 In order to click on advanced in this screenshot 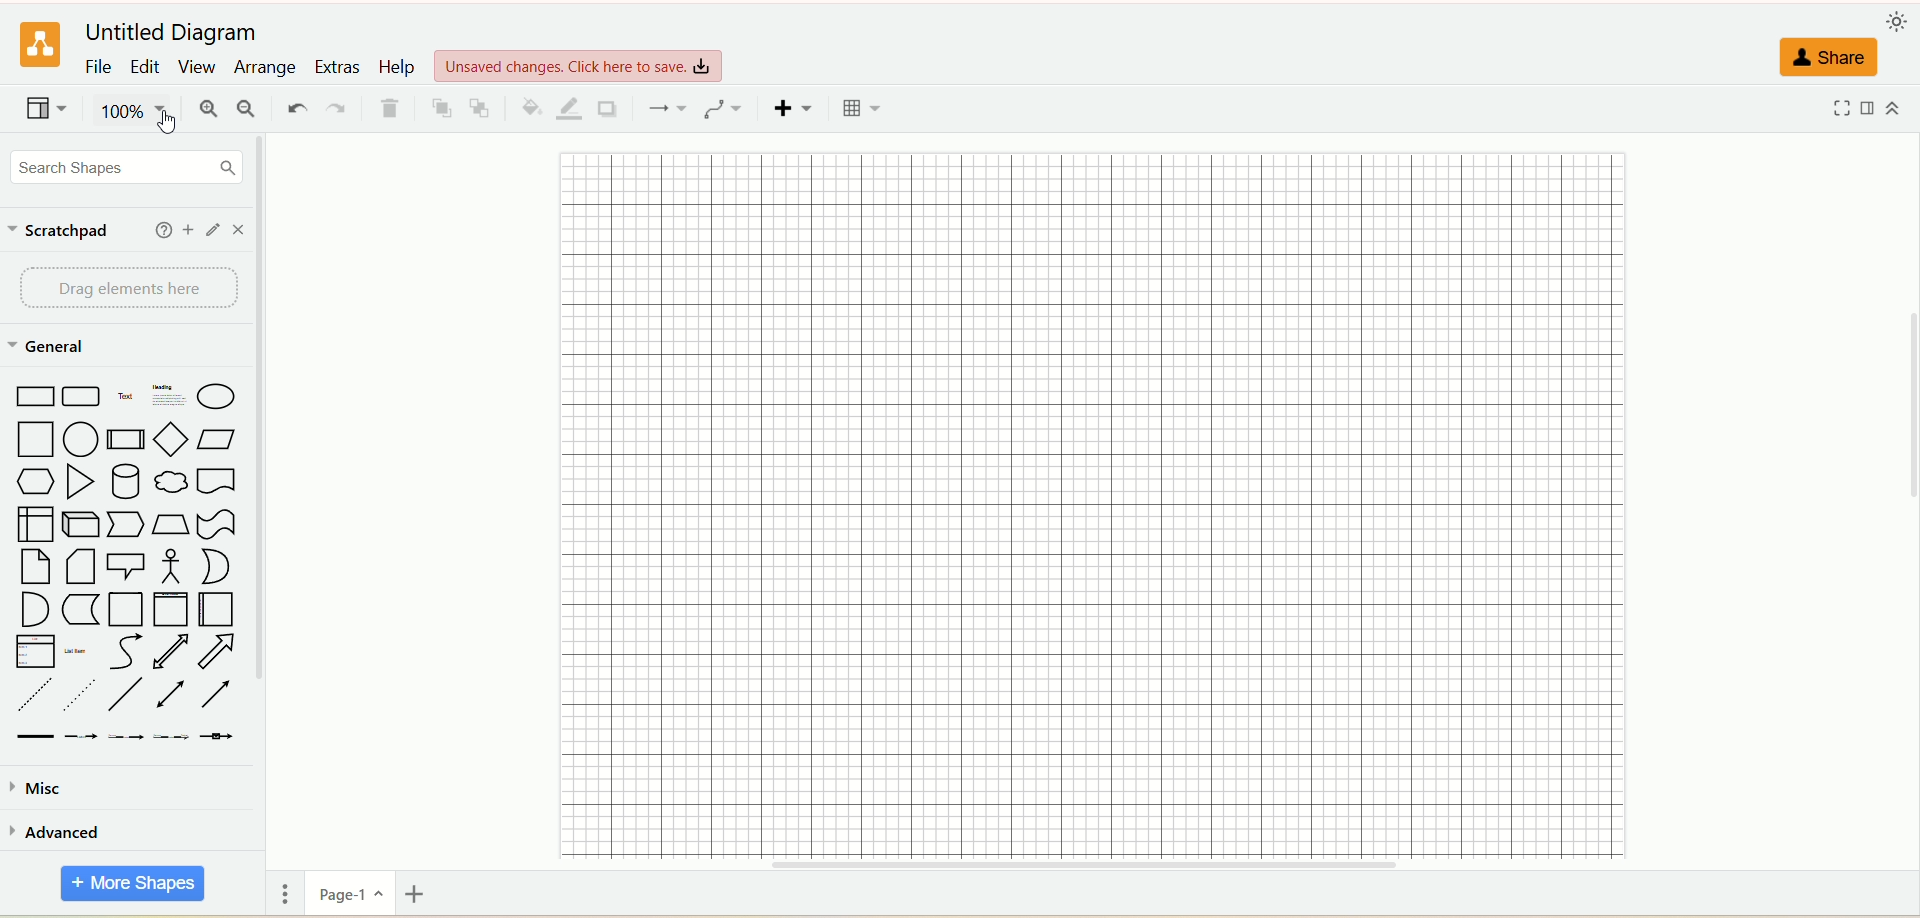, I will do `click(61, 836)`.